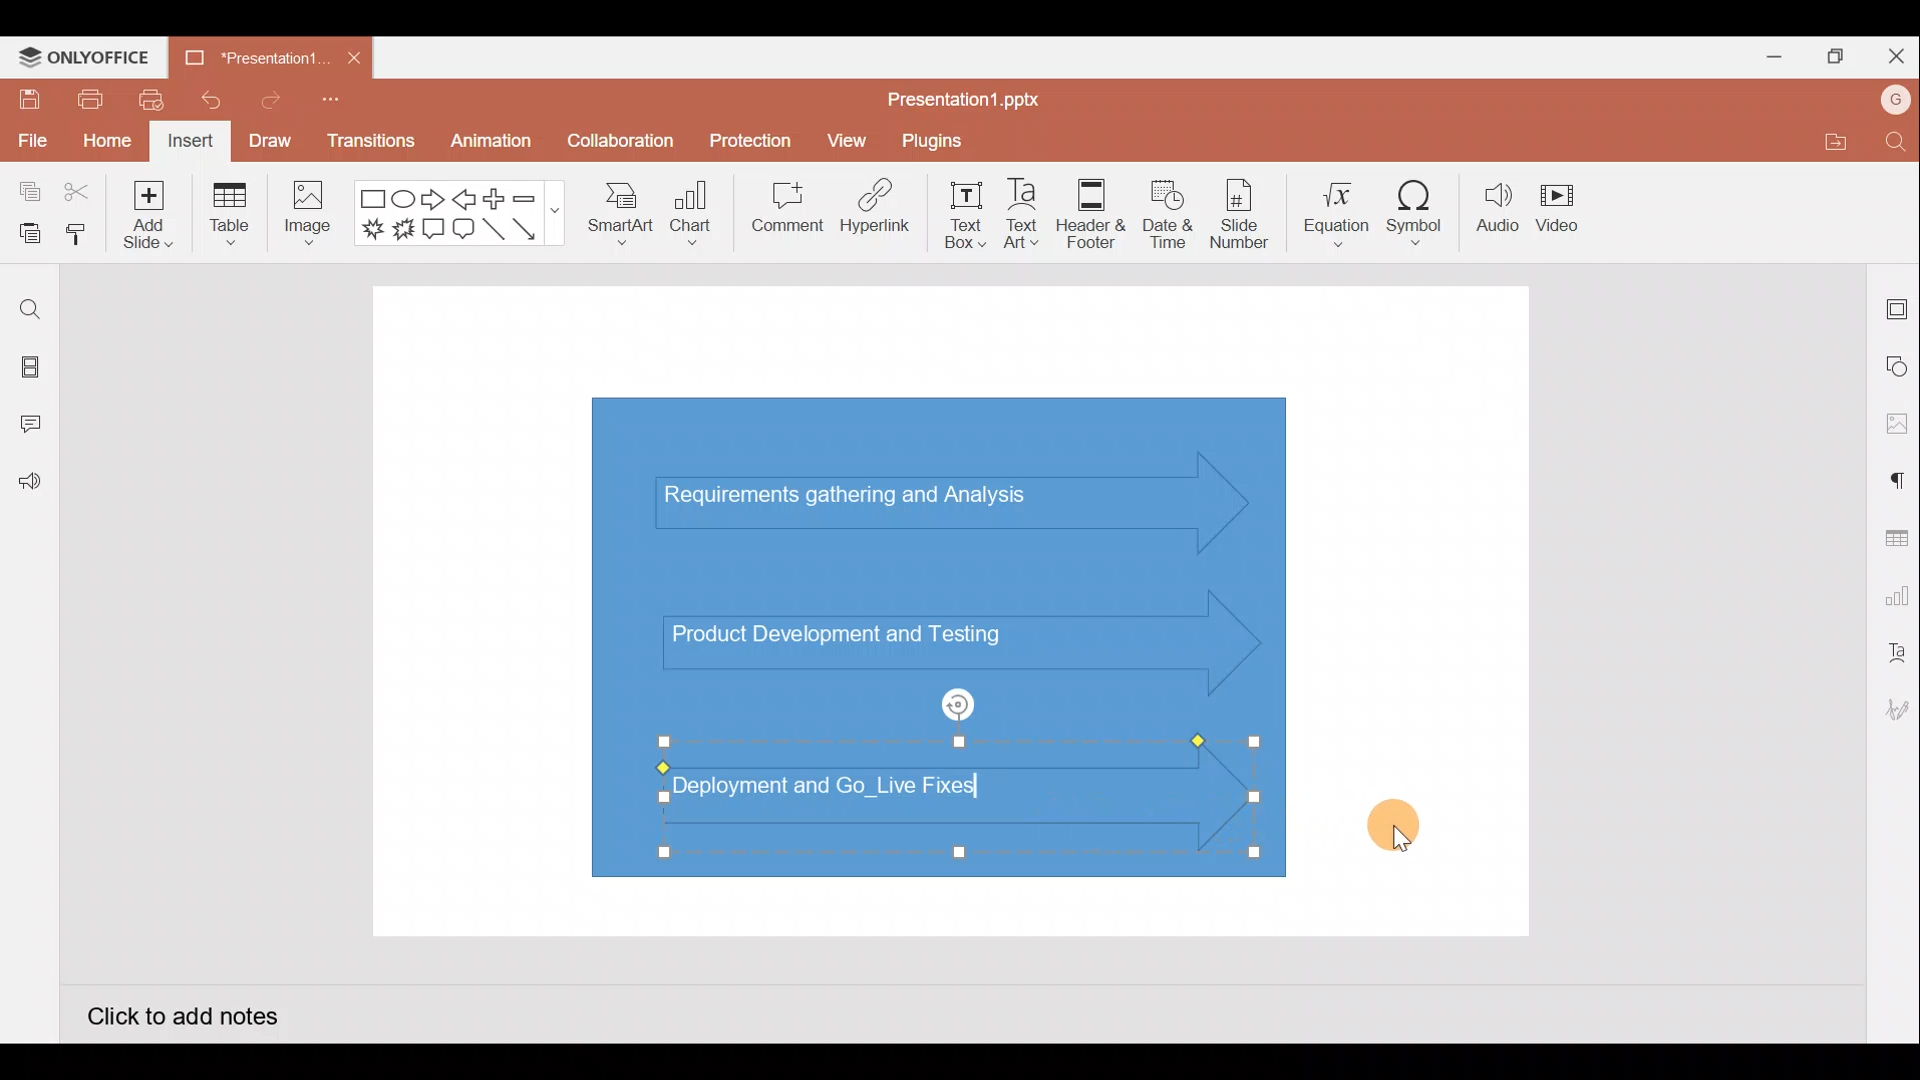  Describe the element at coordinates (1898, 141) in the screenshot. I see `Find` at that location.